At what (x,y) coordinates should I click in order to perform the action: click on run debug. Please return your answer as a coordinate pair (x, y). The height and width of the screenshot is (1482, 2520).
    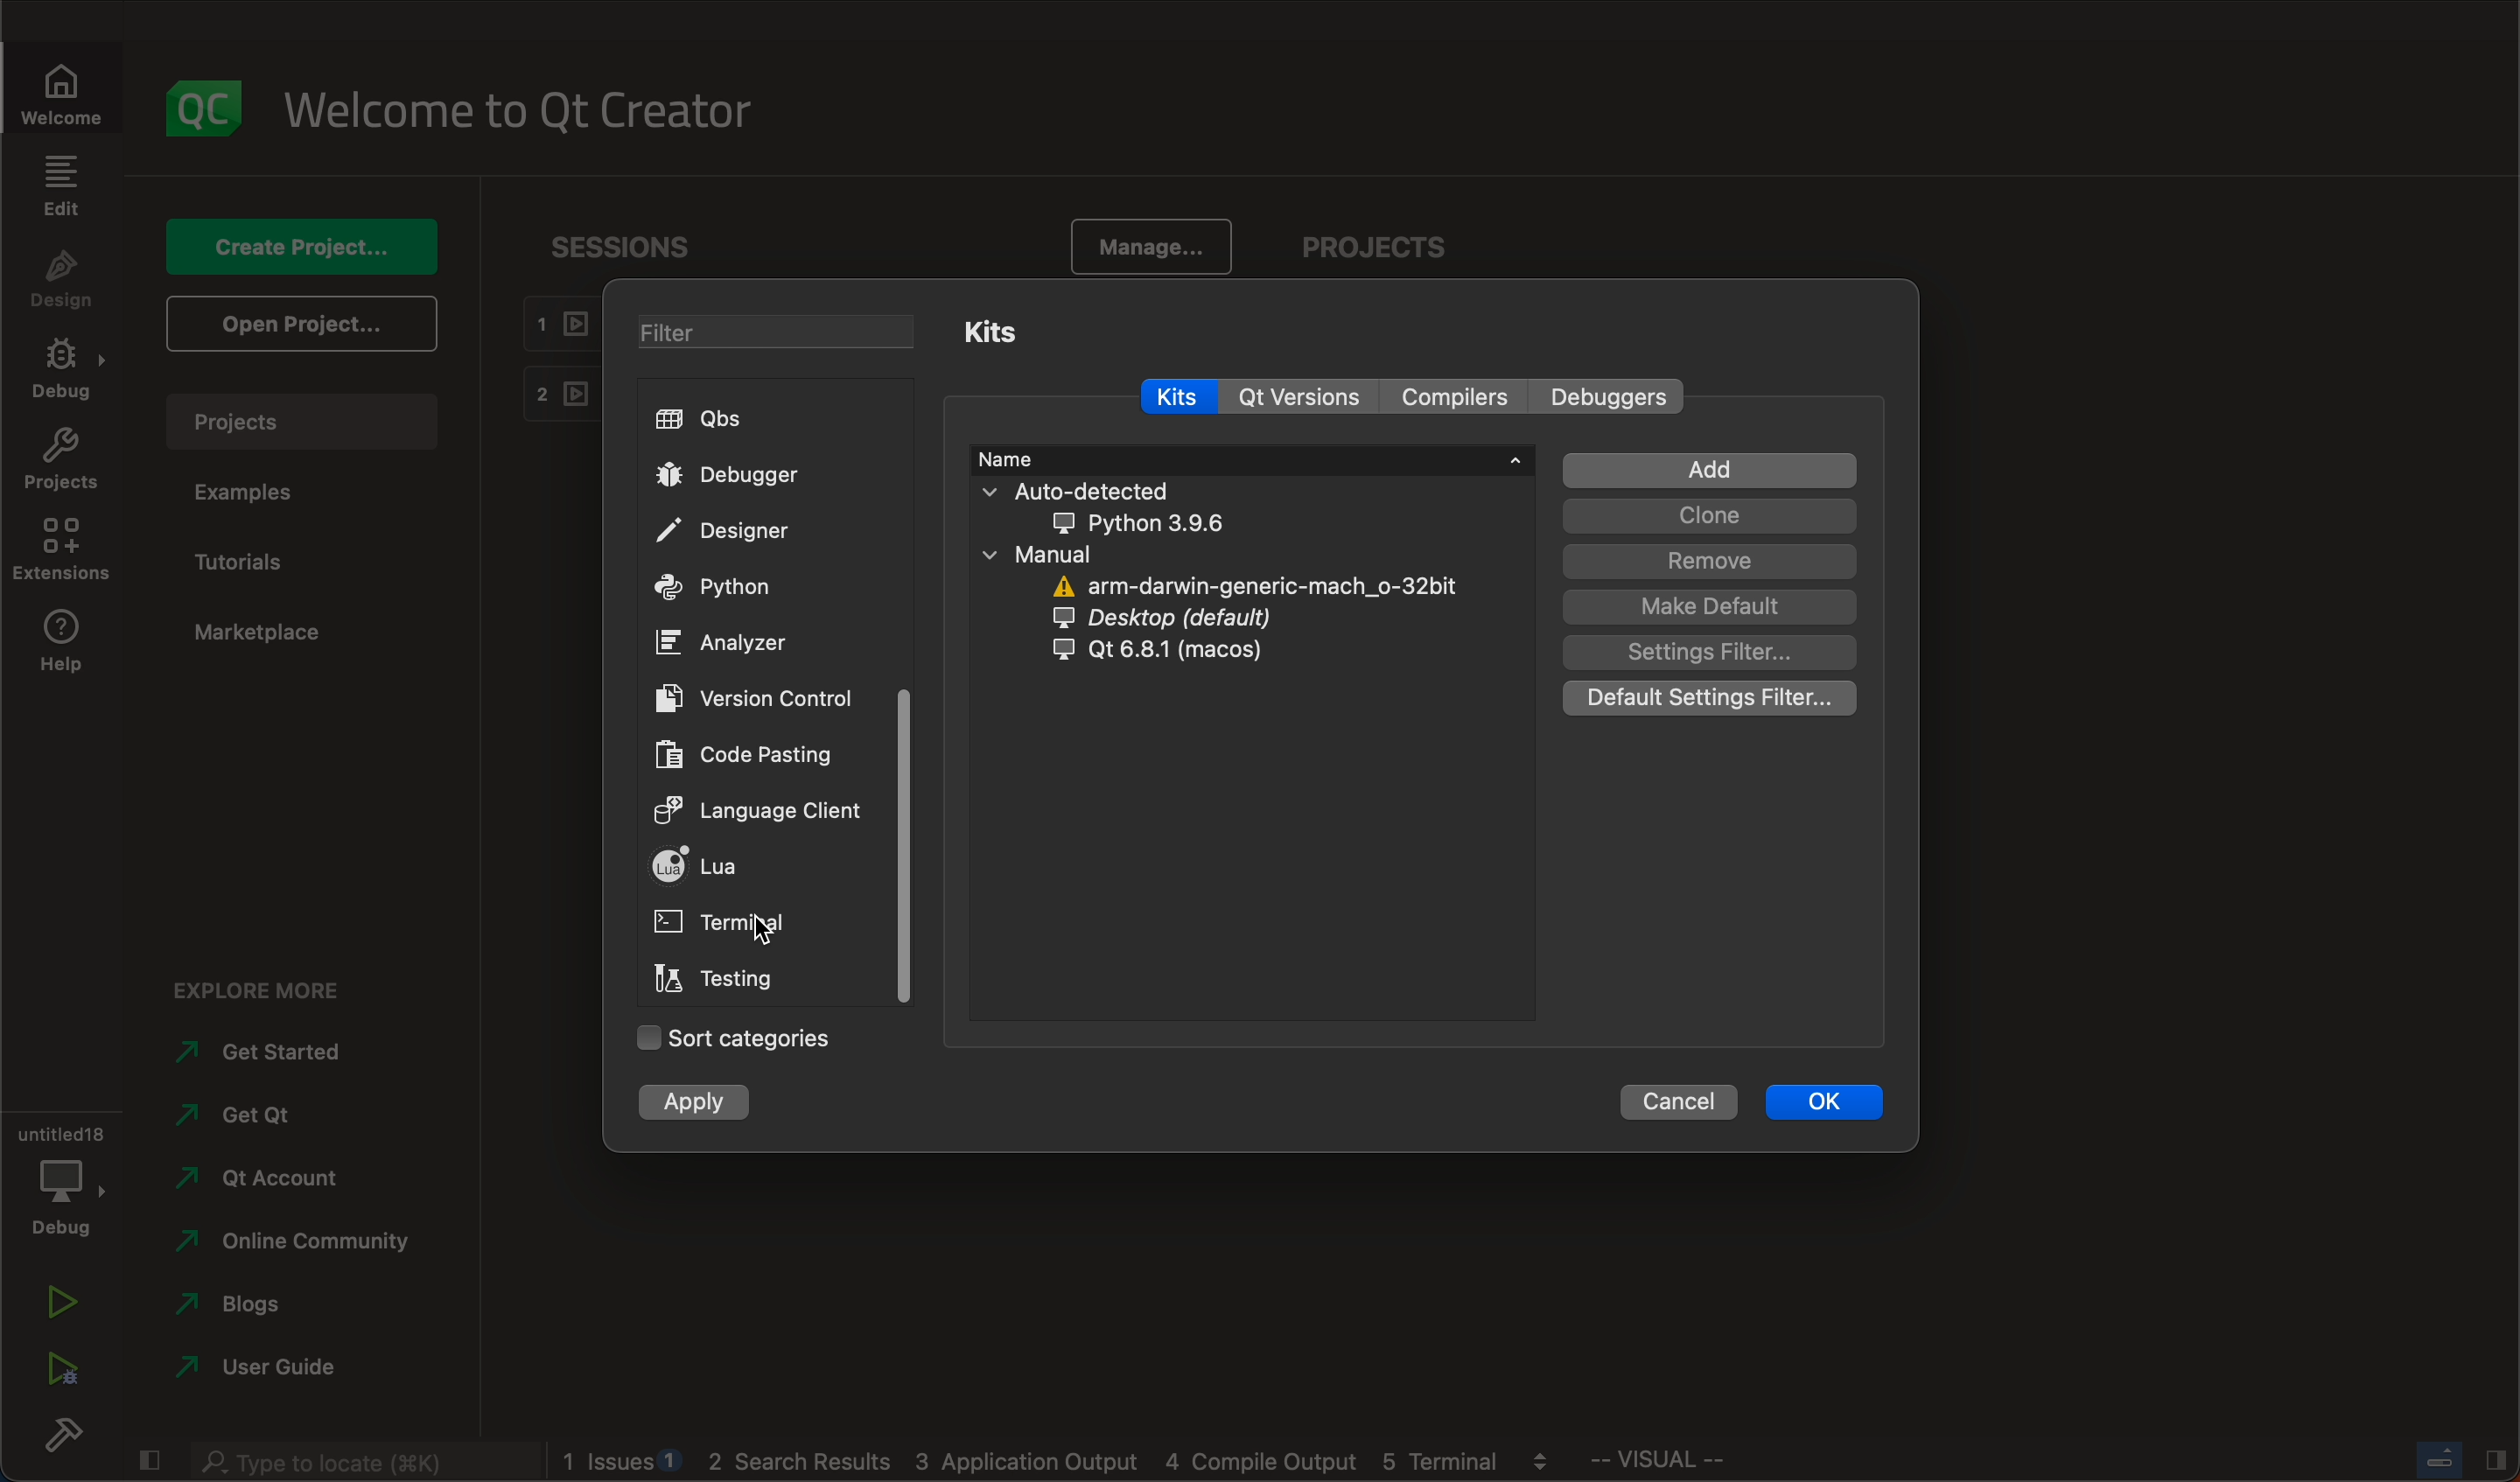
    Looking at the image, I should click on (58, 1377).